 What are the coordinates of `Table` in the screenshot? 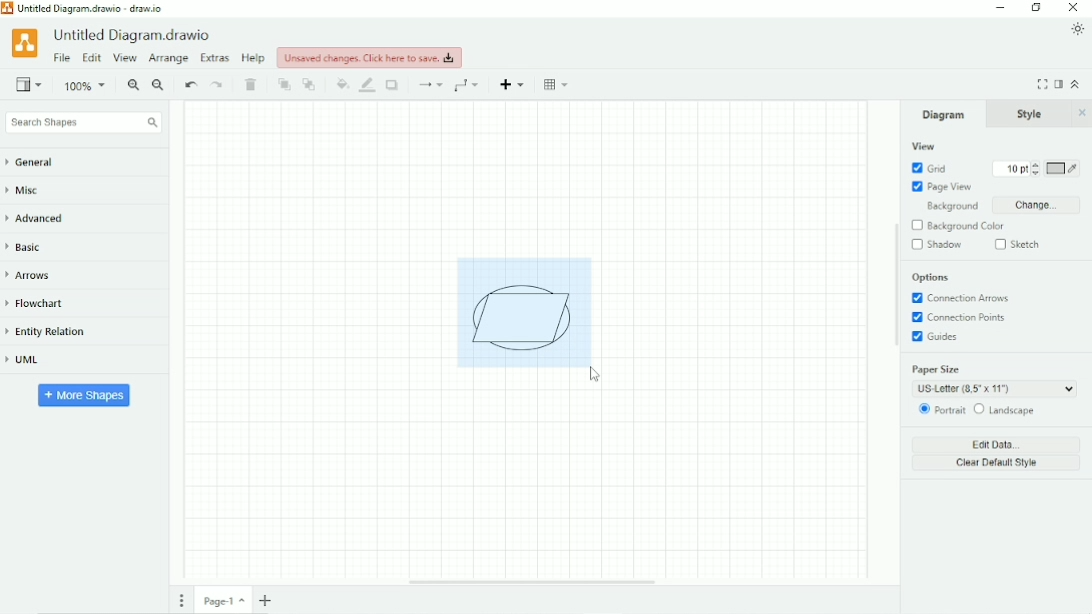 It's located at (558, 84).